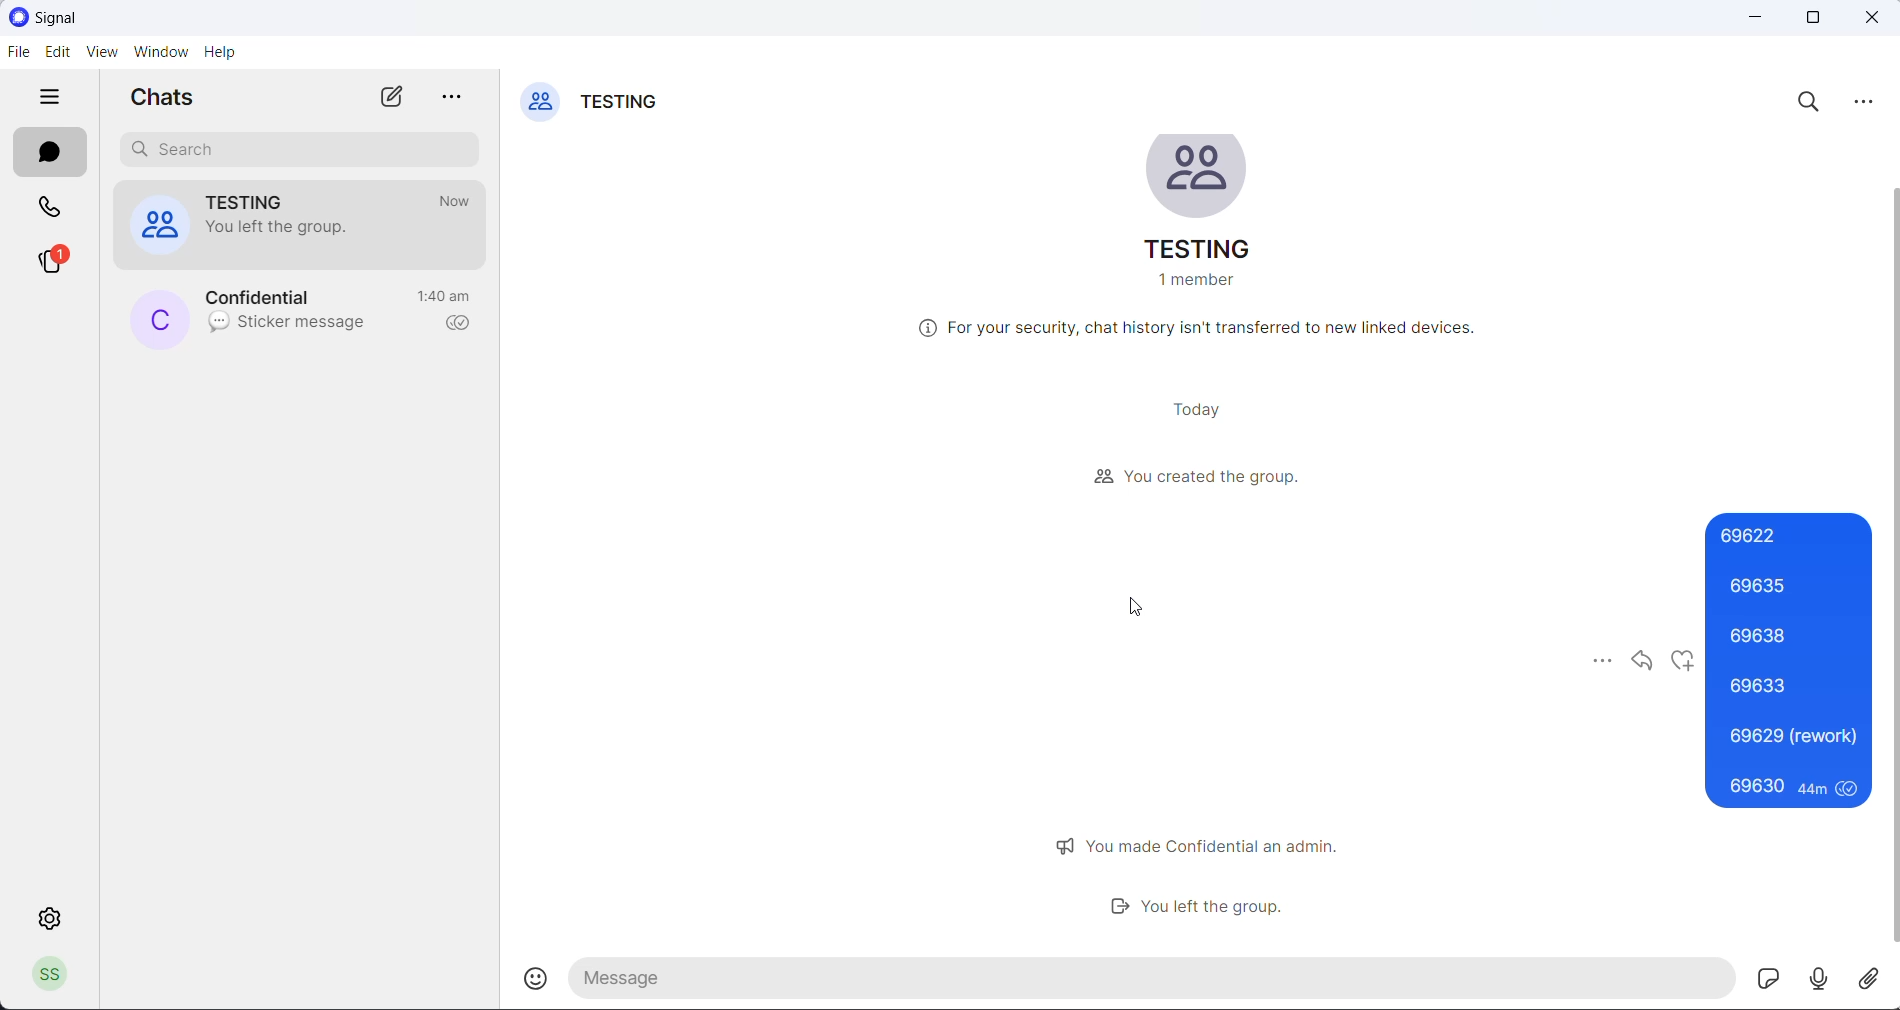 The image size is (1900, 1010). Describe the element at coordinates (52, 151) in the screenshot. I see `chats` at that location.